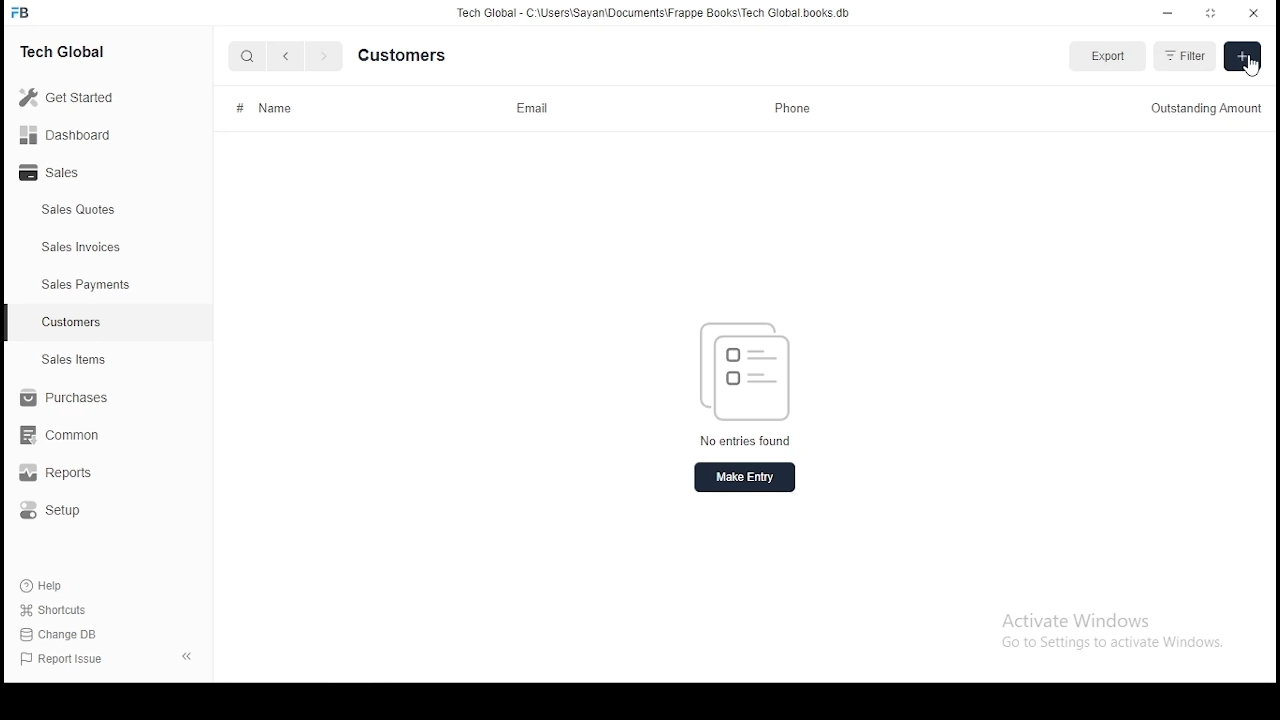 This screenshot has width=1280, height=720. Describe the element at coordinates (655, 13) in the screenshot. I see `tech global - C:\users\sayan\documents\frappeboks\techgobalbooks.db` at that location.